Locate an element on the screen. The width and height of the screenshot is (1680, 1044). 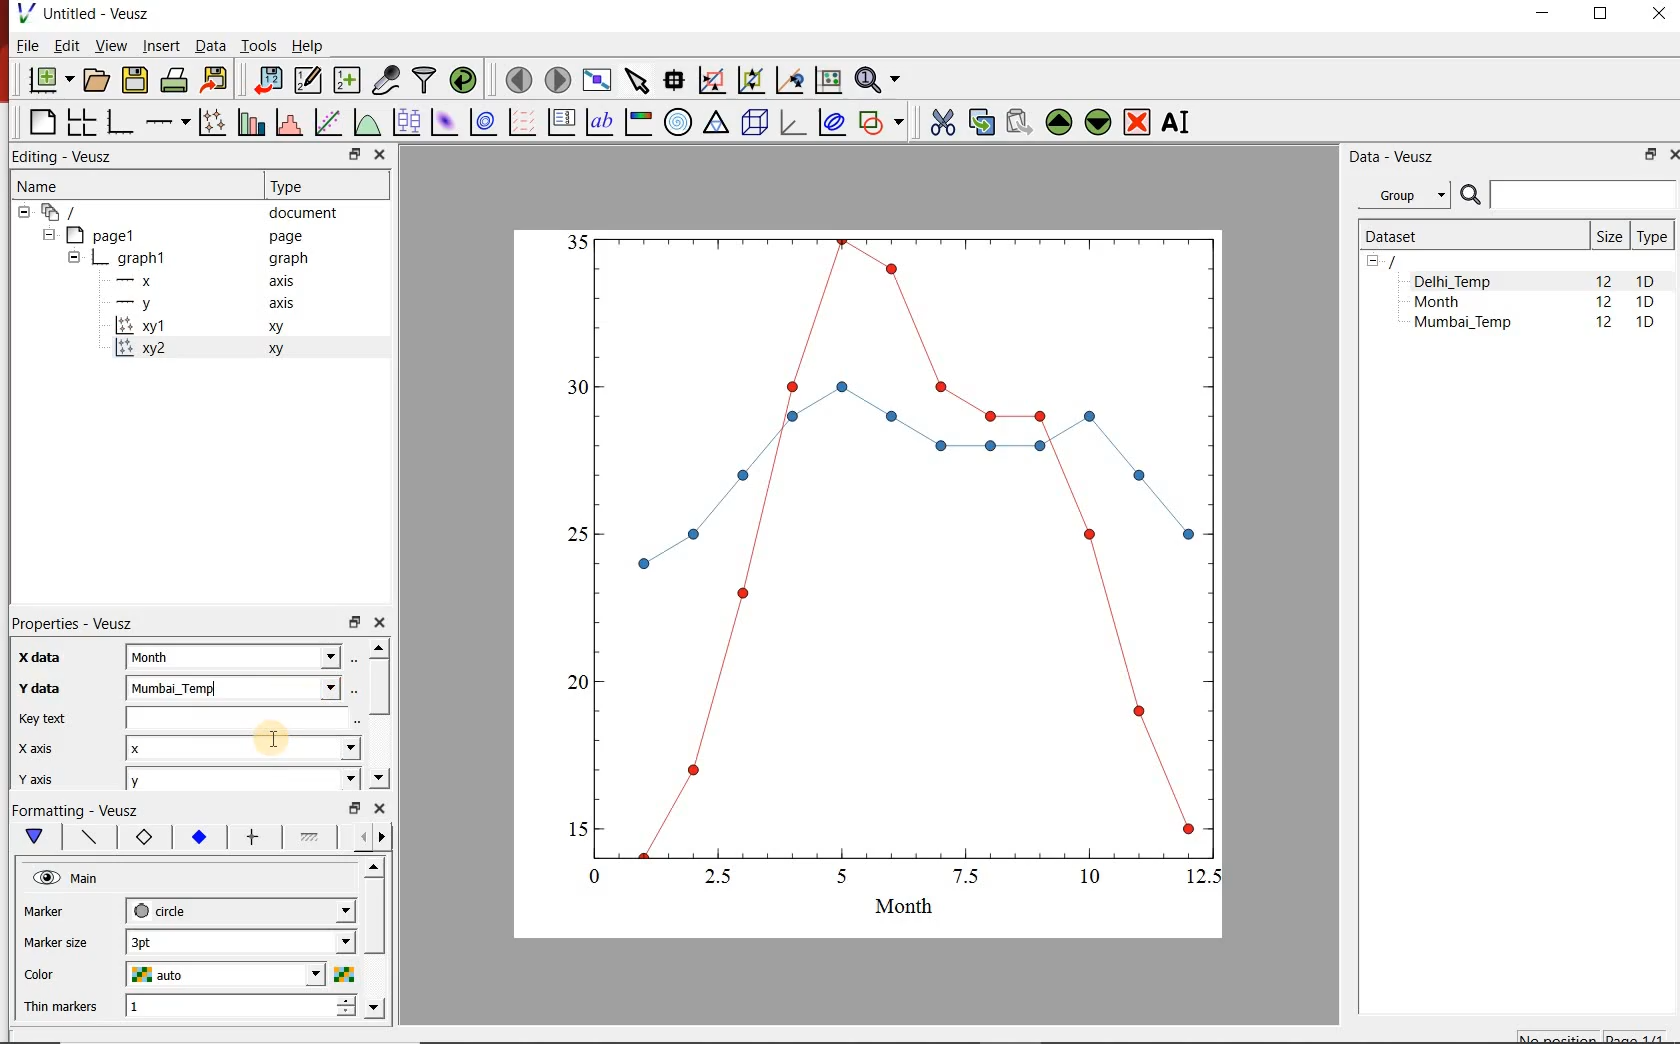
Formatting - Veusz is located at coordinates (80, 809).